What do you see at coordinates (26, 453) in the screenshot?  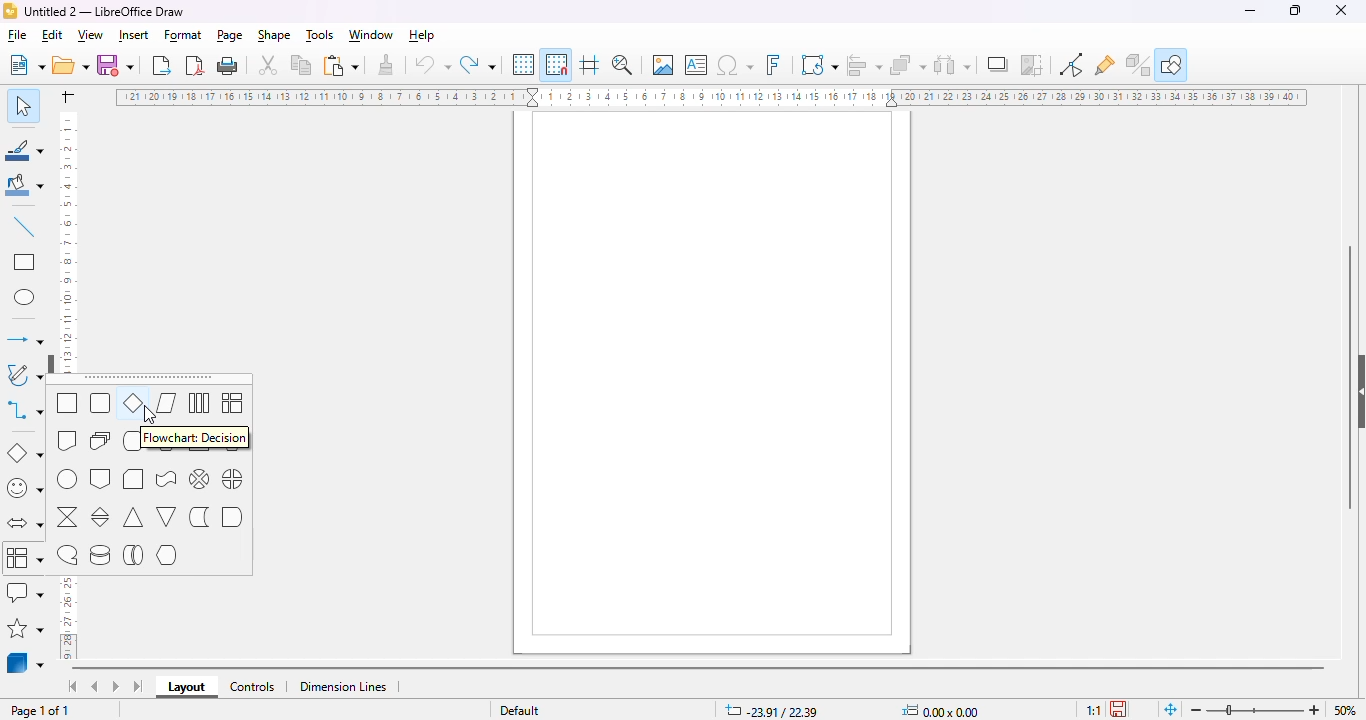 I see `basic shapes` at bounding box center [26, 453].